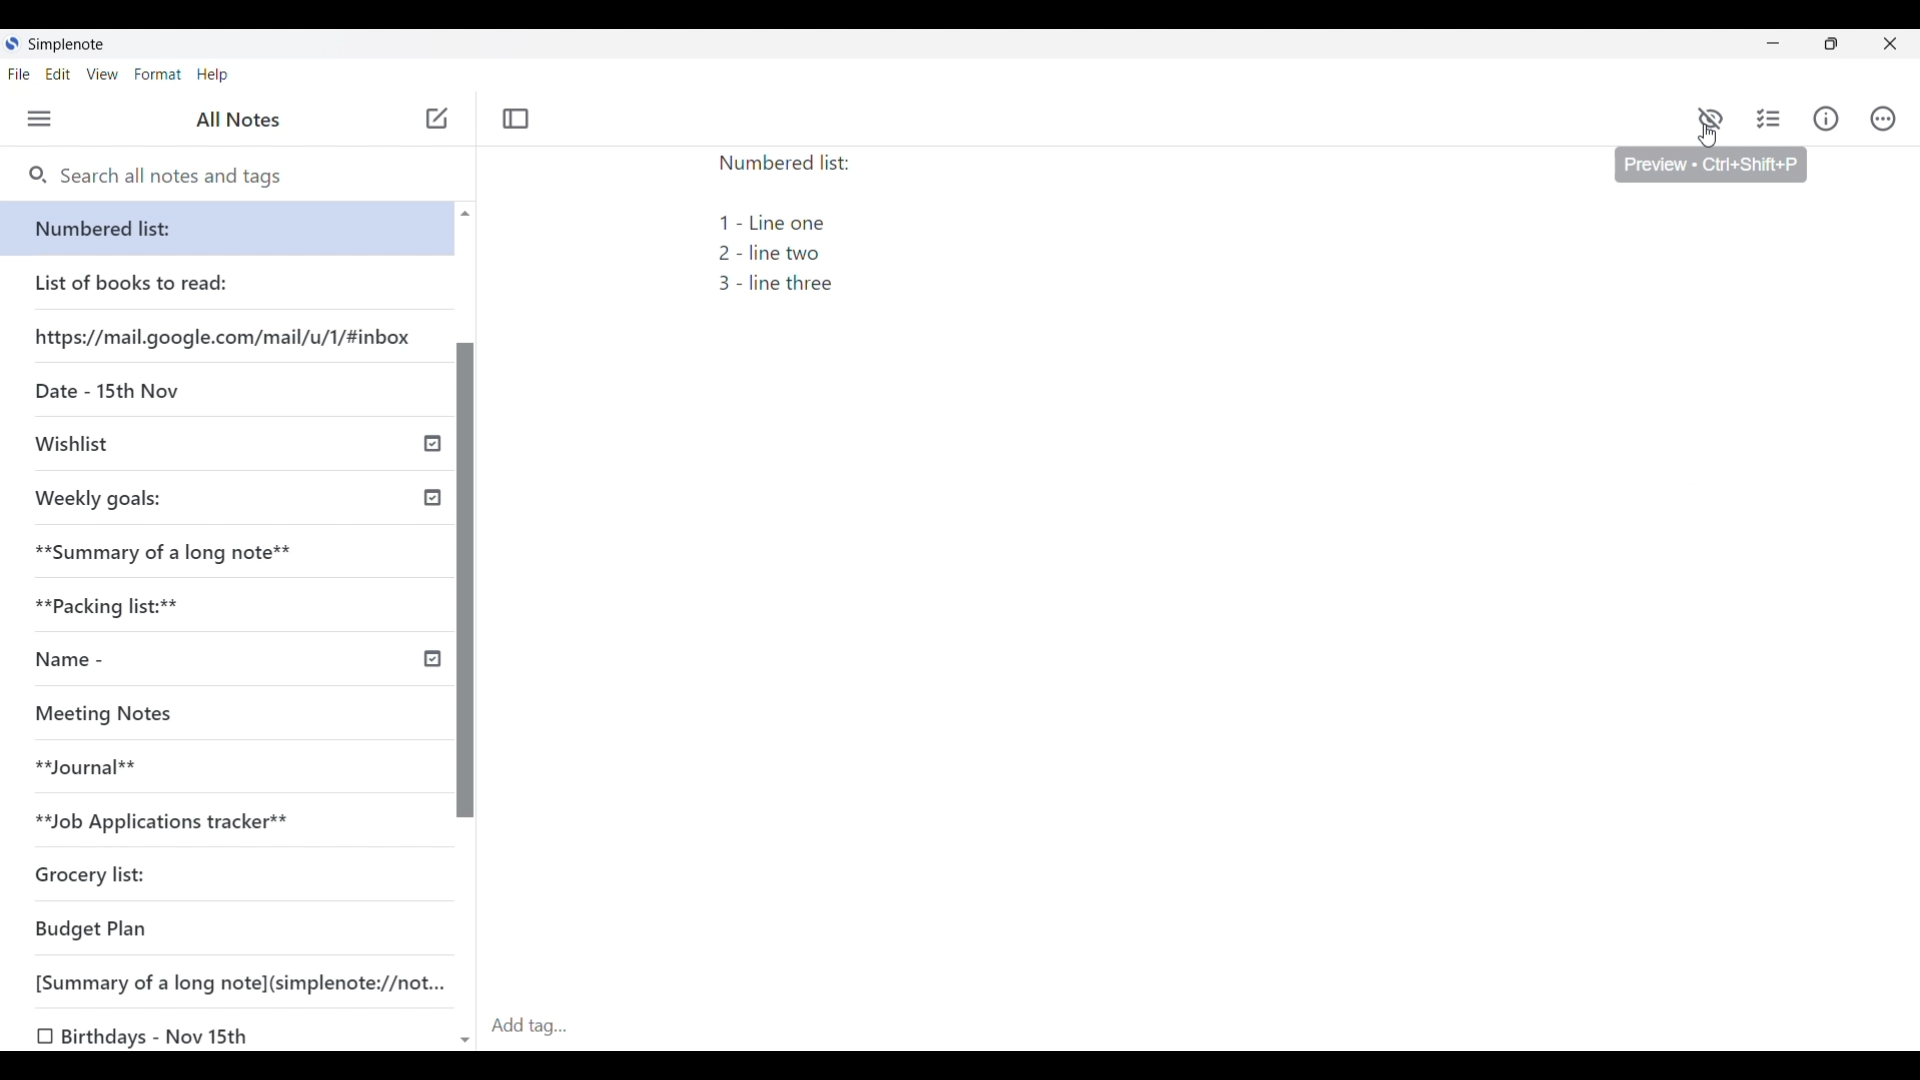  Describe the element at coordinates (163, 553) in the screenshot. I see `Summary of a long note**` at that location.